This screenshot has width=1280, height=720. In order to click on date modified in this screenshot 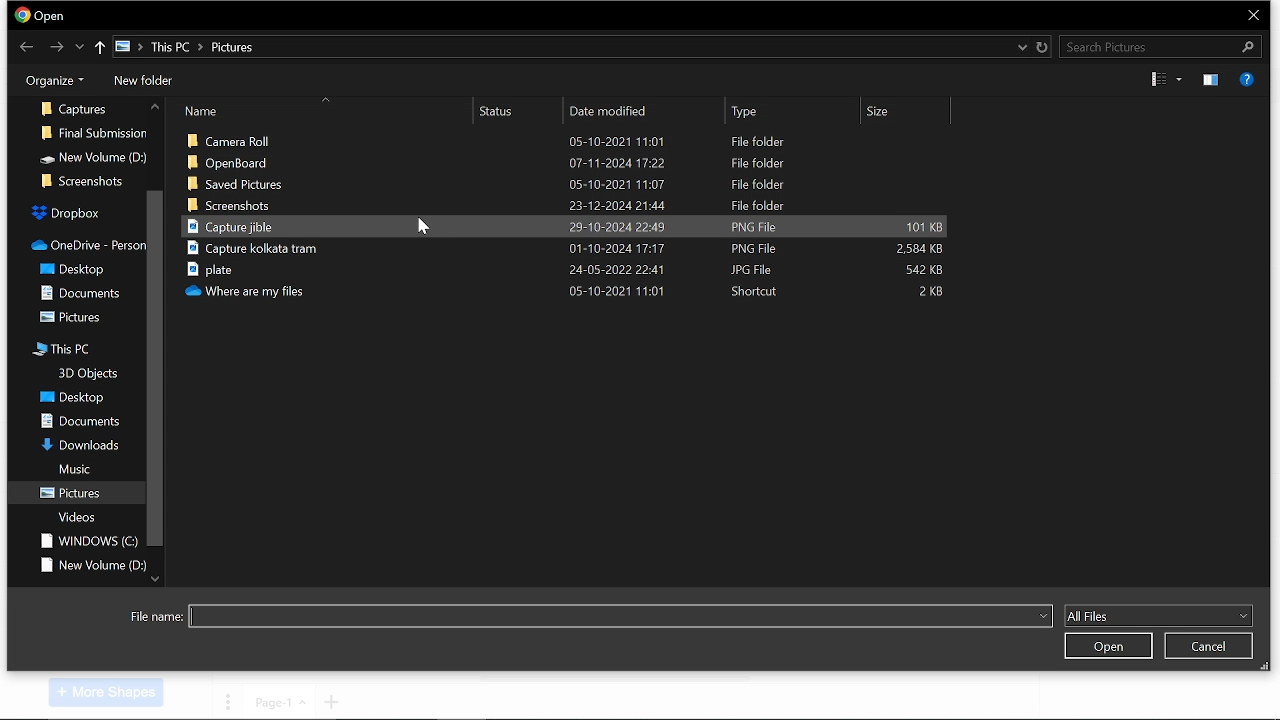, I will do `click(647, 112)`.